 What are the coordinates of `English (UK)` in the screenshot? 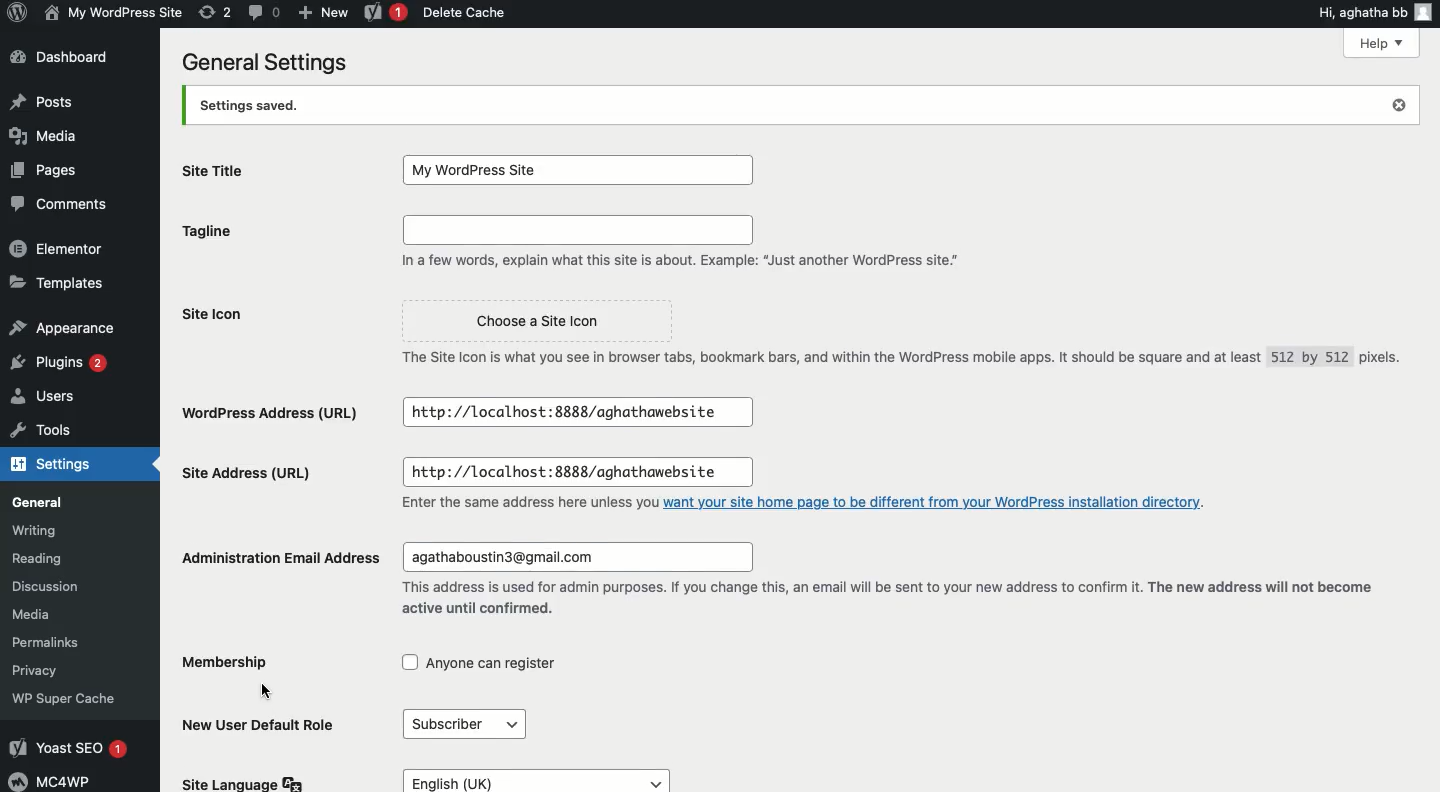 It's located at (536, 780).